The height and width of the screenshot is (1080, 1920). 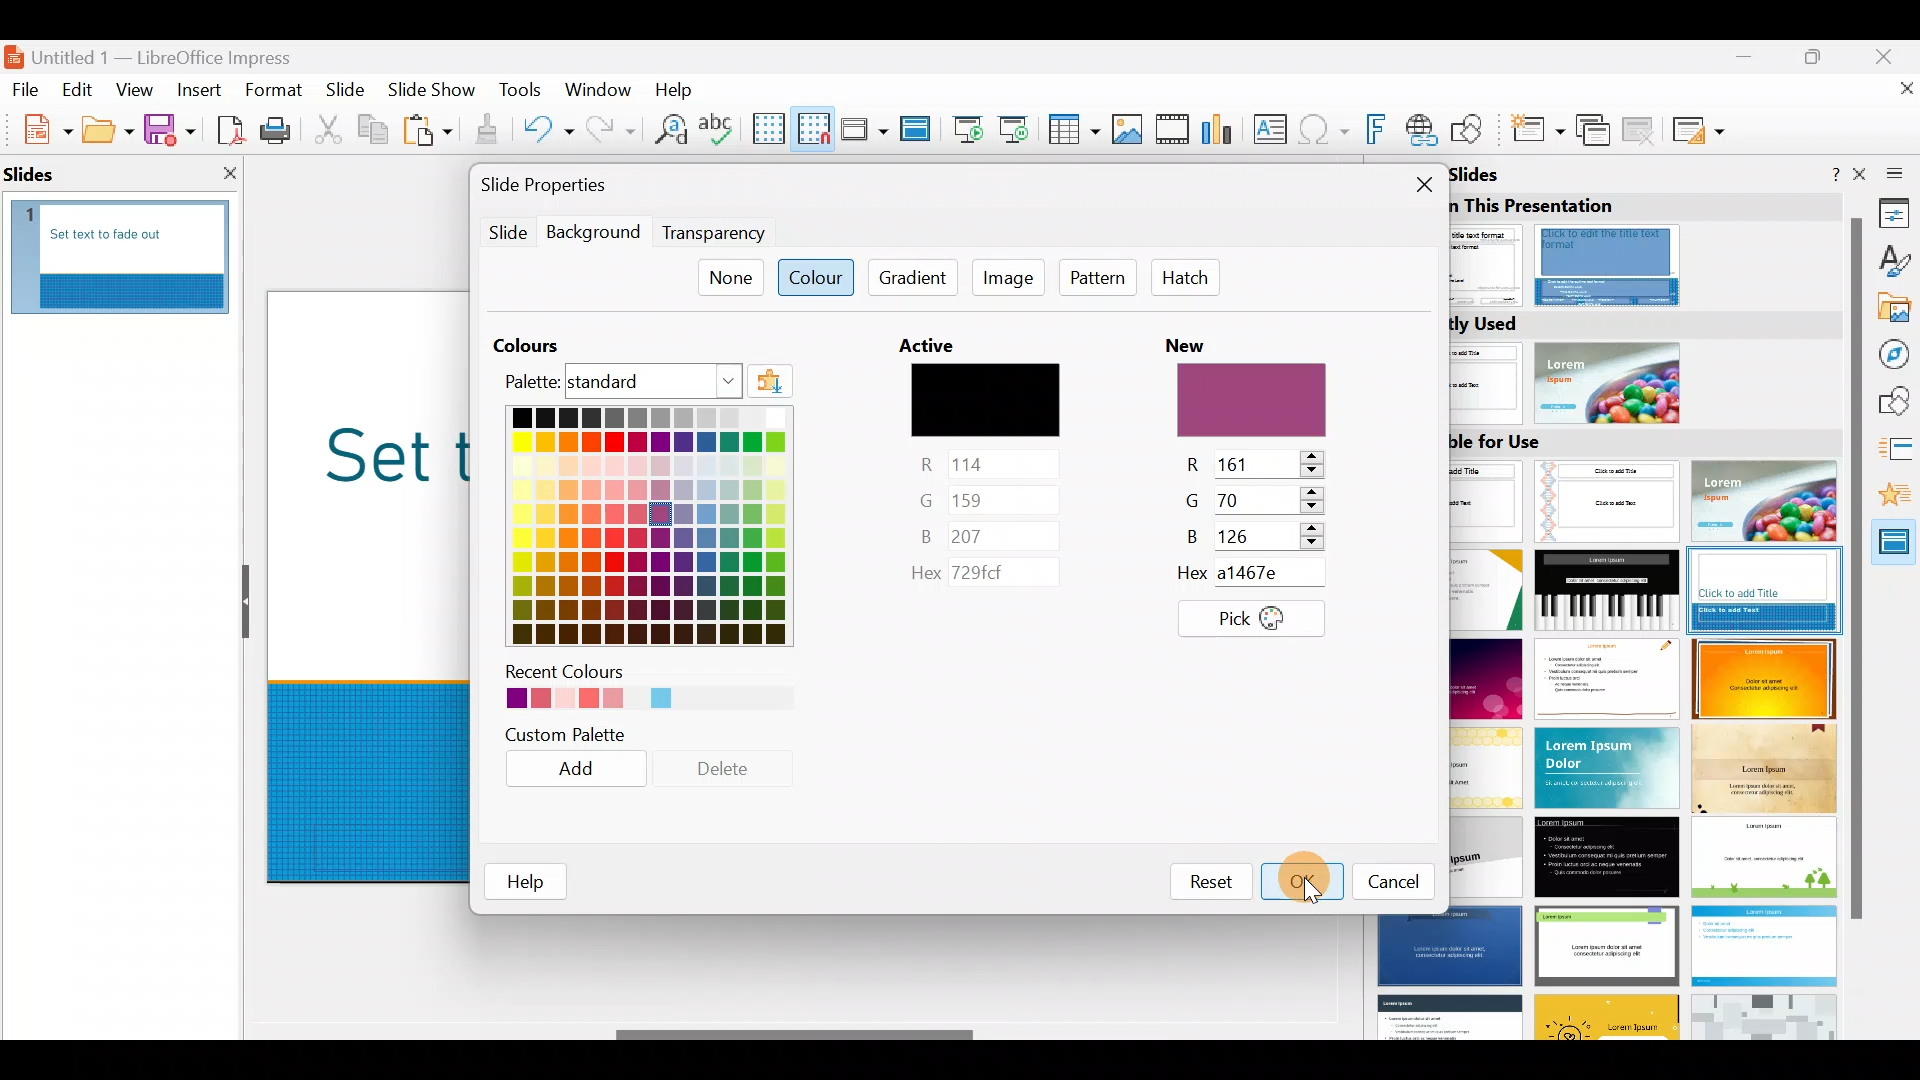 I want to click on Display views, so click(x=863, y=128).